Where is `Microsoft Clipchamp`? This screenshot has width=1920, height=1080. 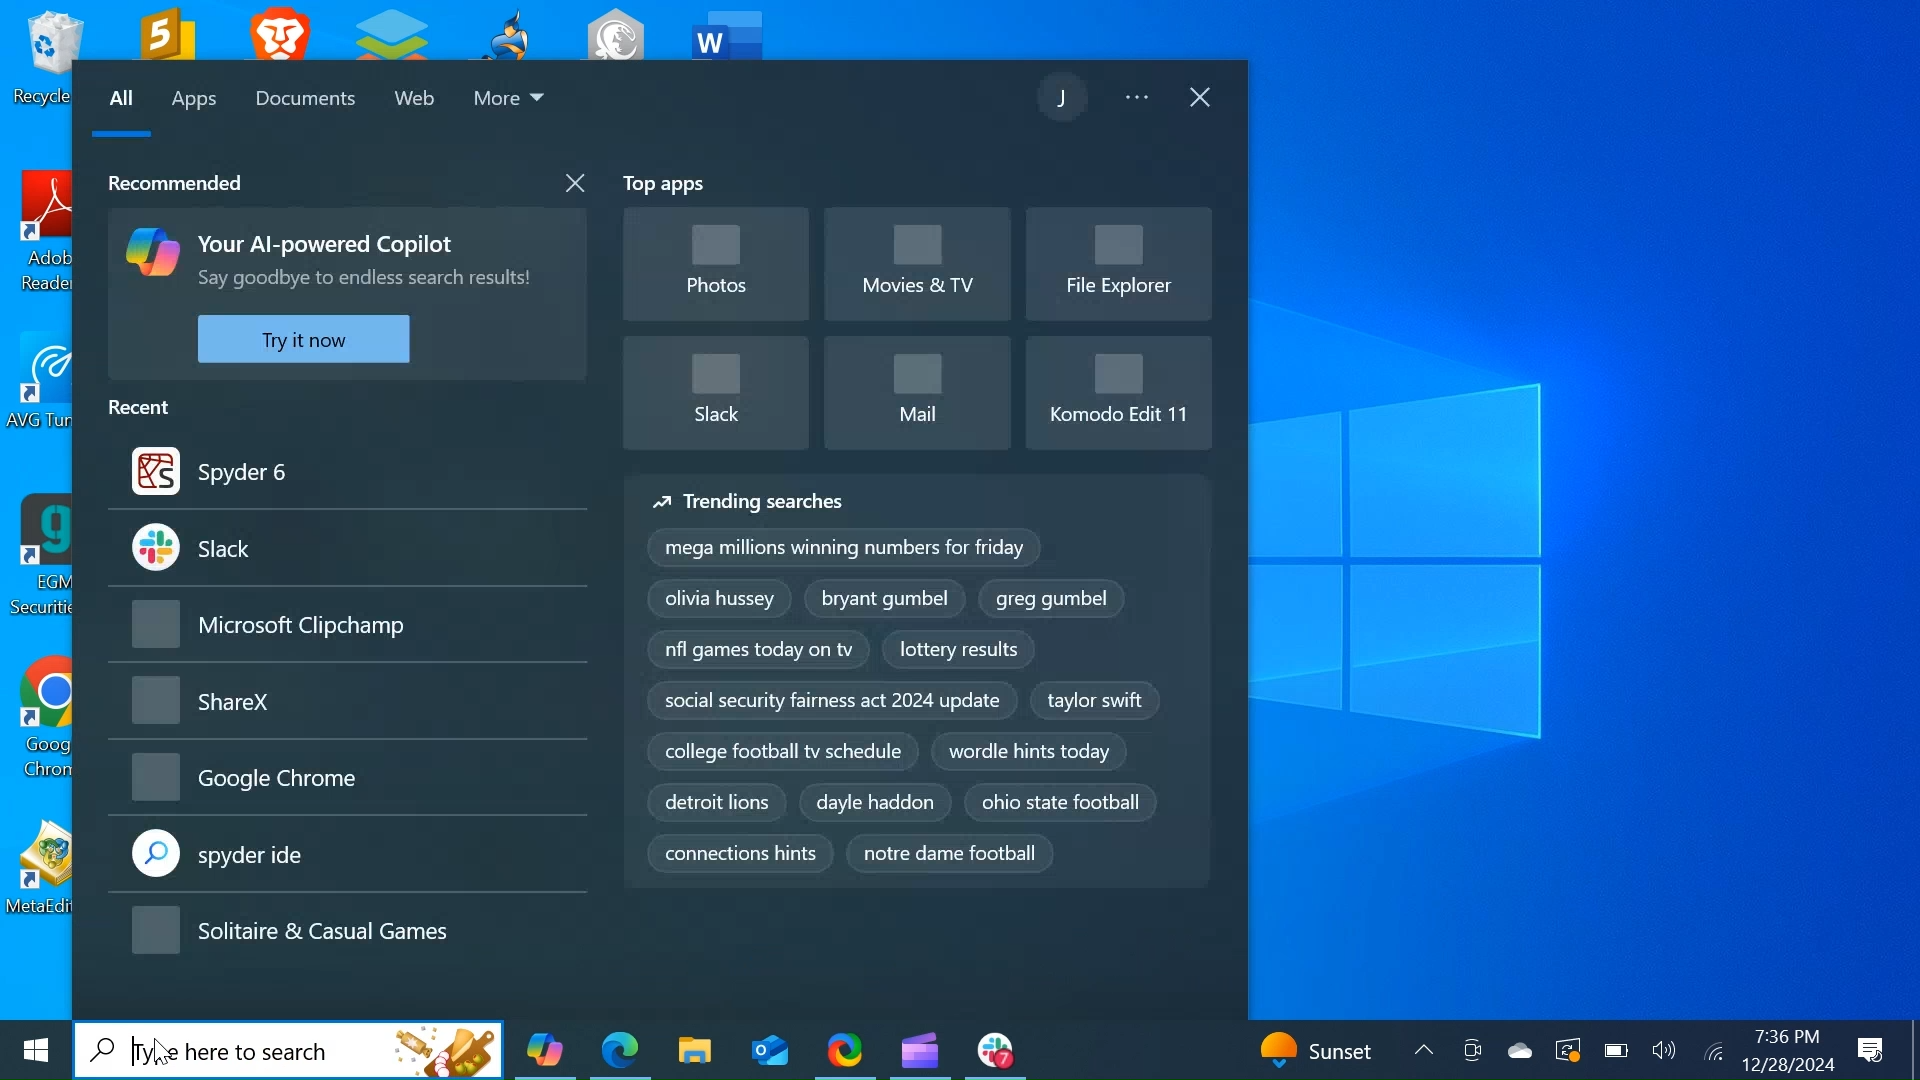 Microsoft Clipchamp is located at coordinates (919, 1049).